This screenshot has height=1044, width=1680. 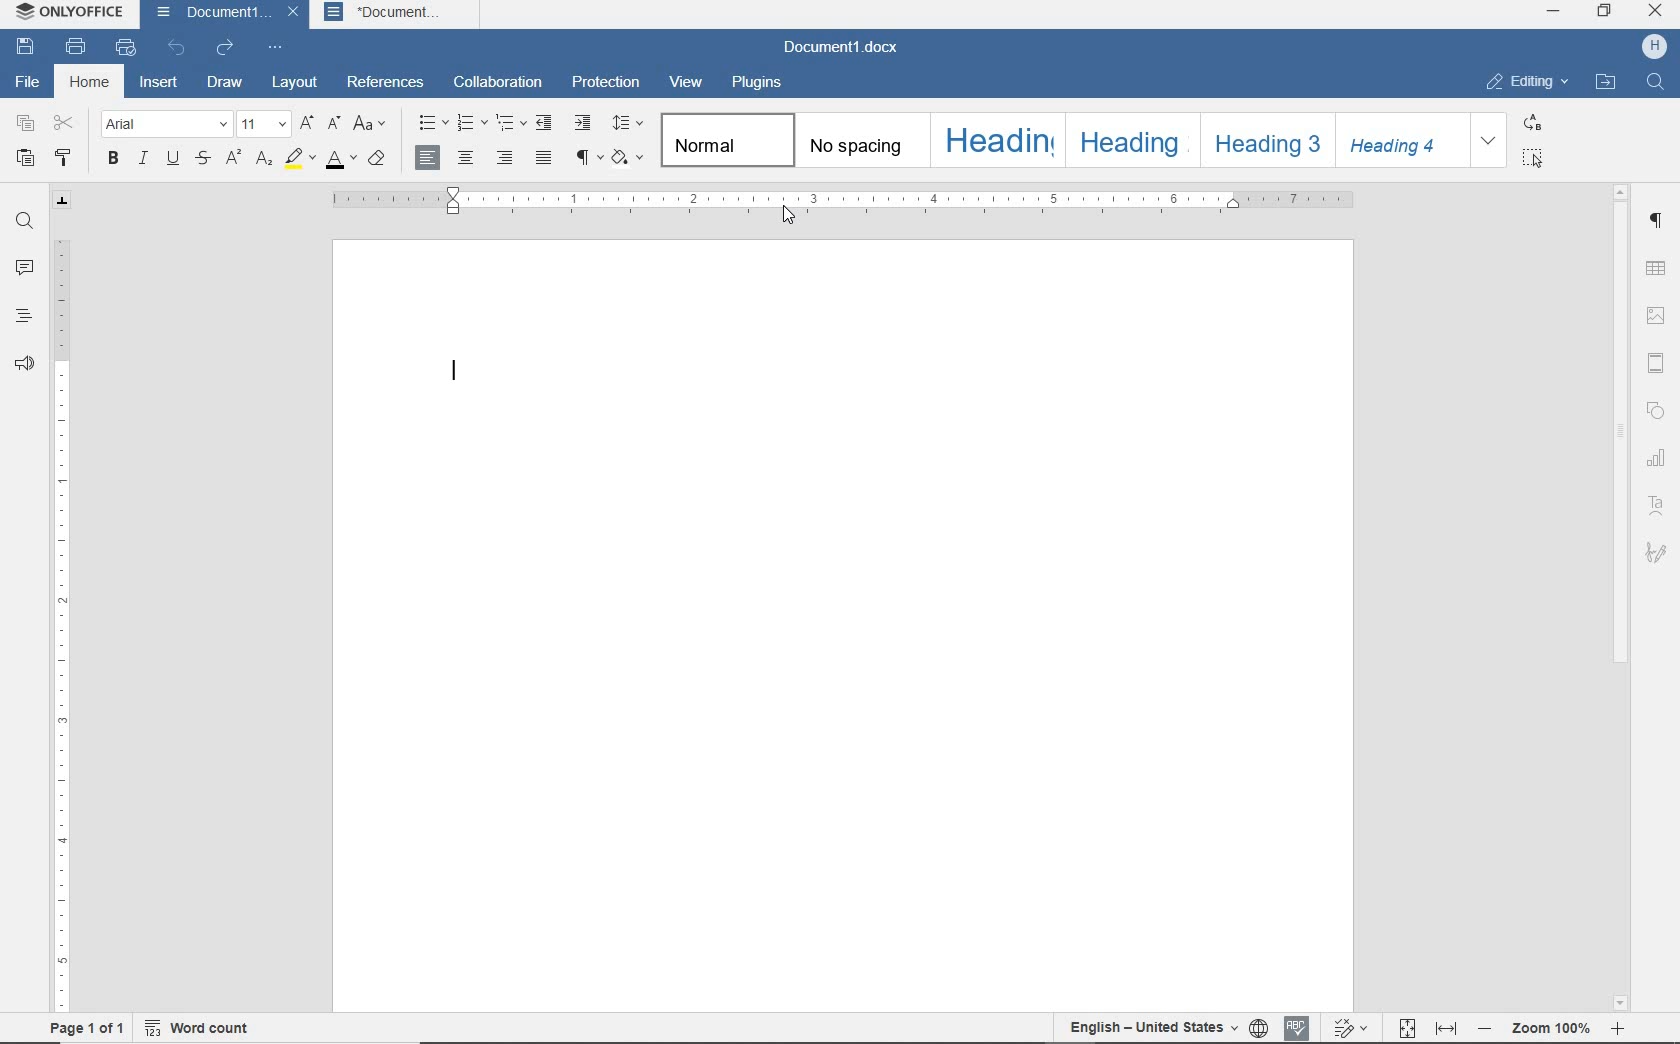 I want to click on SAVE, so click(x=26, y=48).